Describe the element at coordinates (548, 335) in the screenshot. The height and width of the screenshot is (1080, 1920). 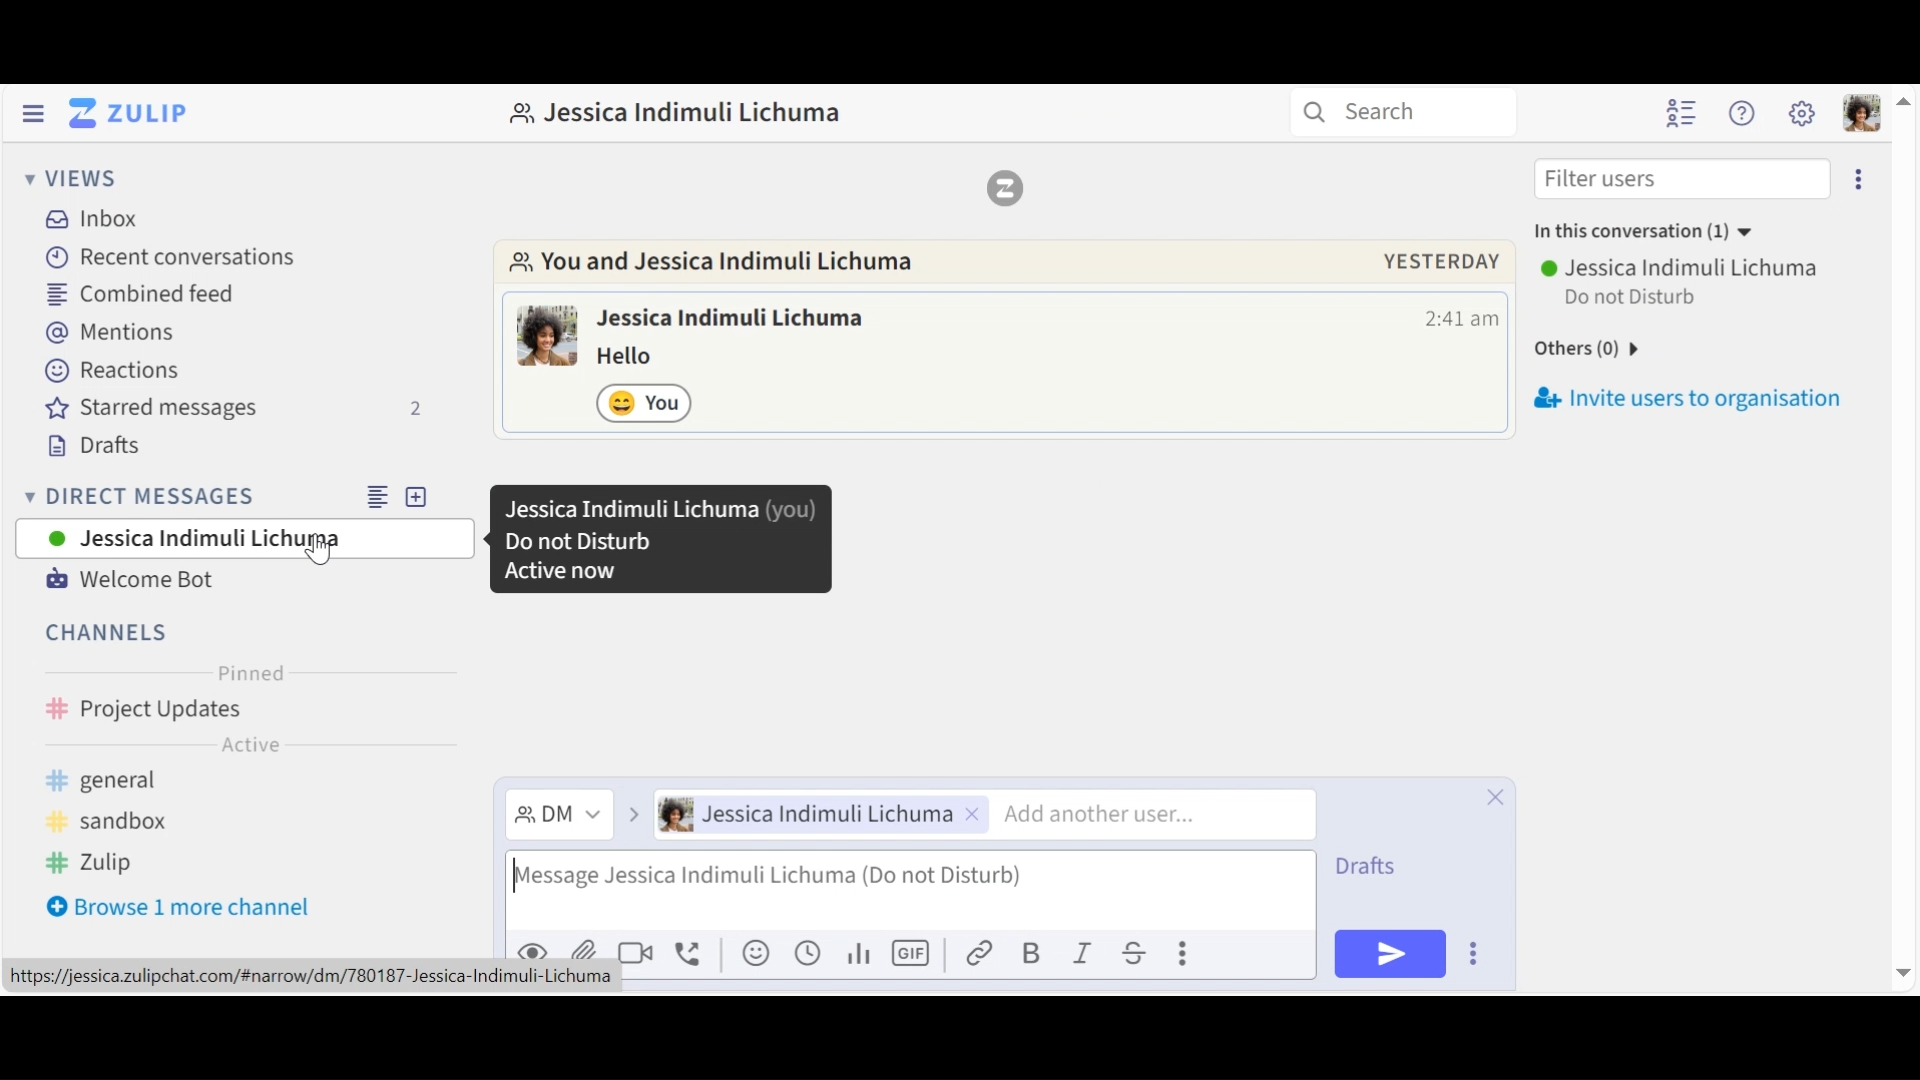
I see `View user card` at that location.